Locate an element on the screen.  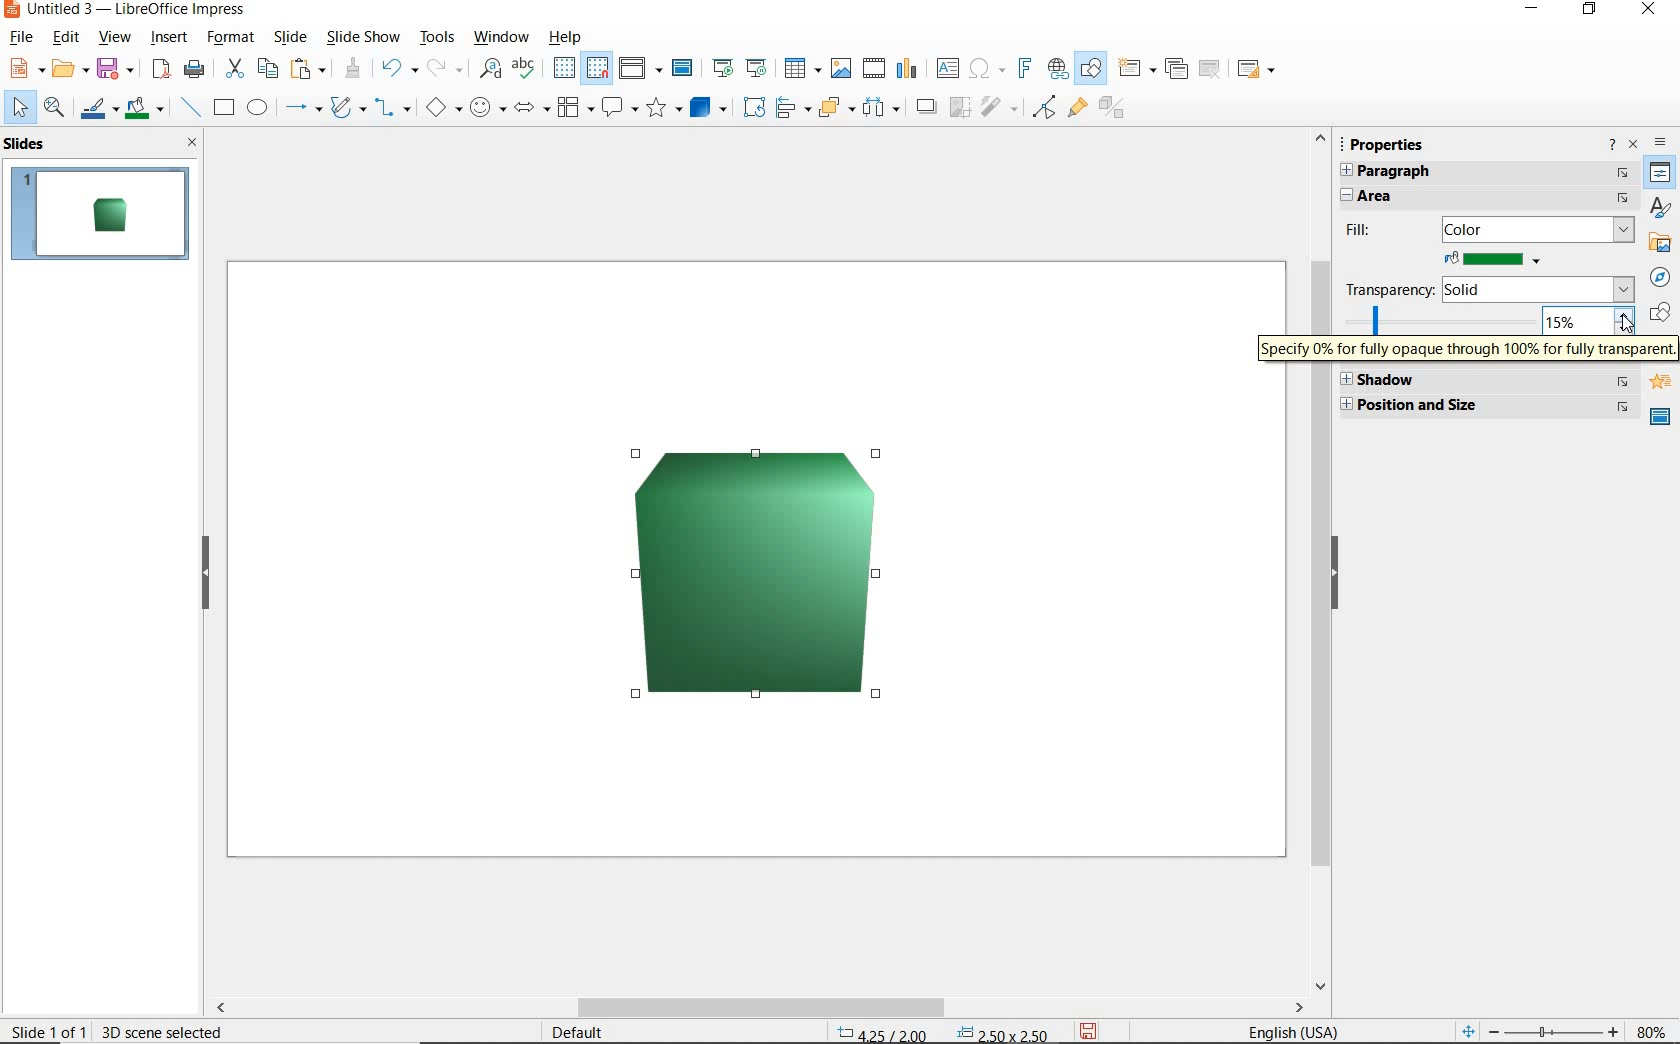
NAVIGGATOR is located at coordinates (1661, 278).